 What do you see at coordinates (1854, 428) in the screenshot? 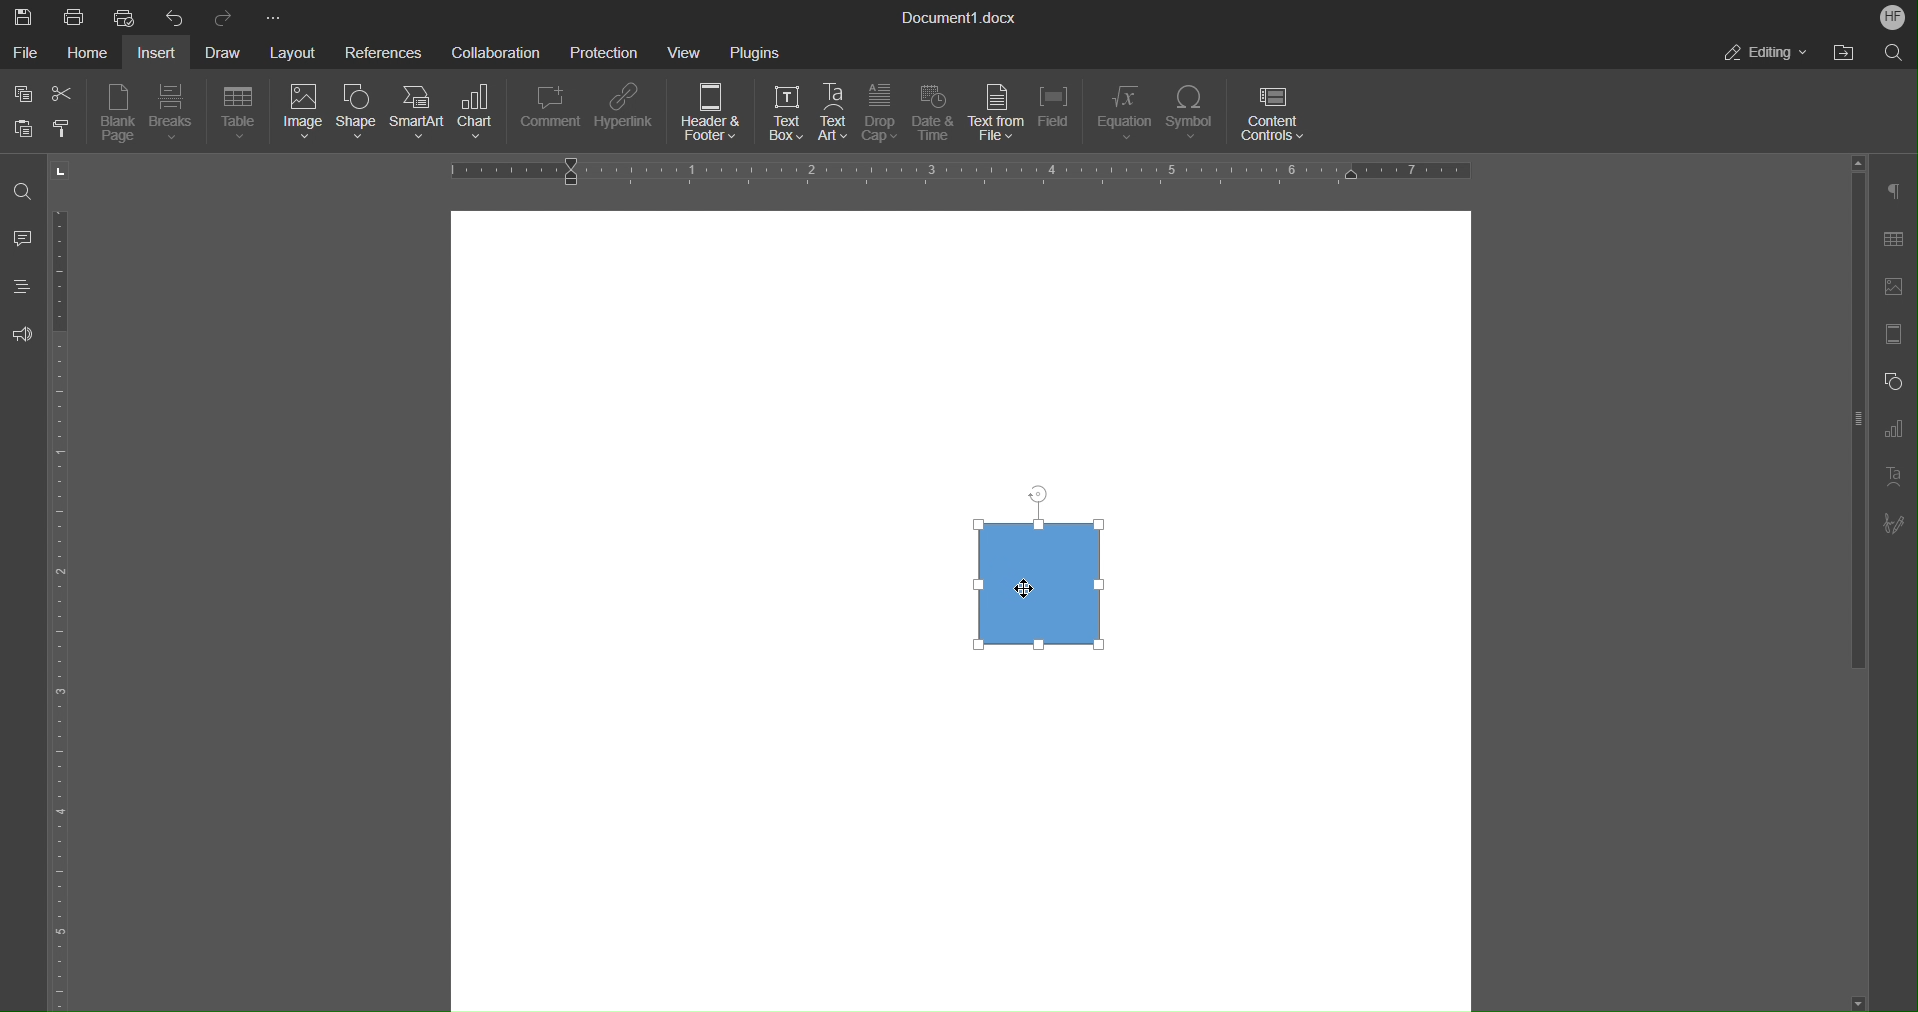
I see `Vertical scroll bar` at bounding box center [1854, 428].